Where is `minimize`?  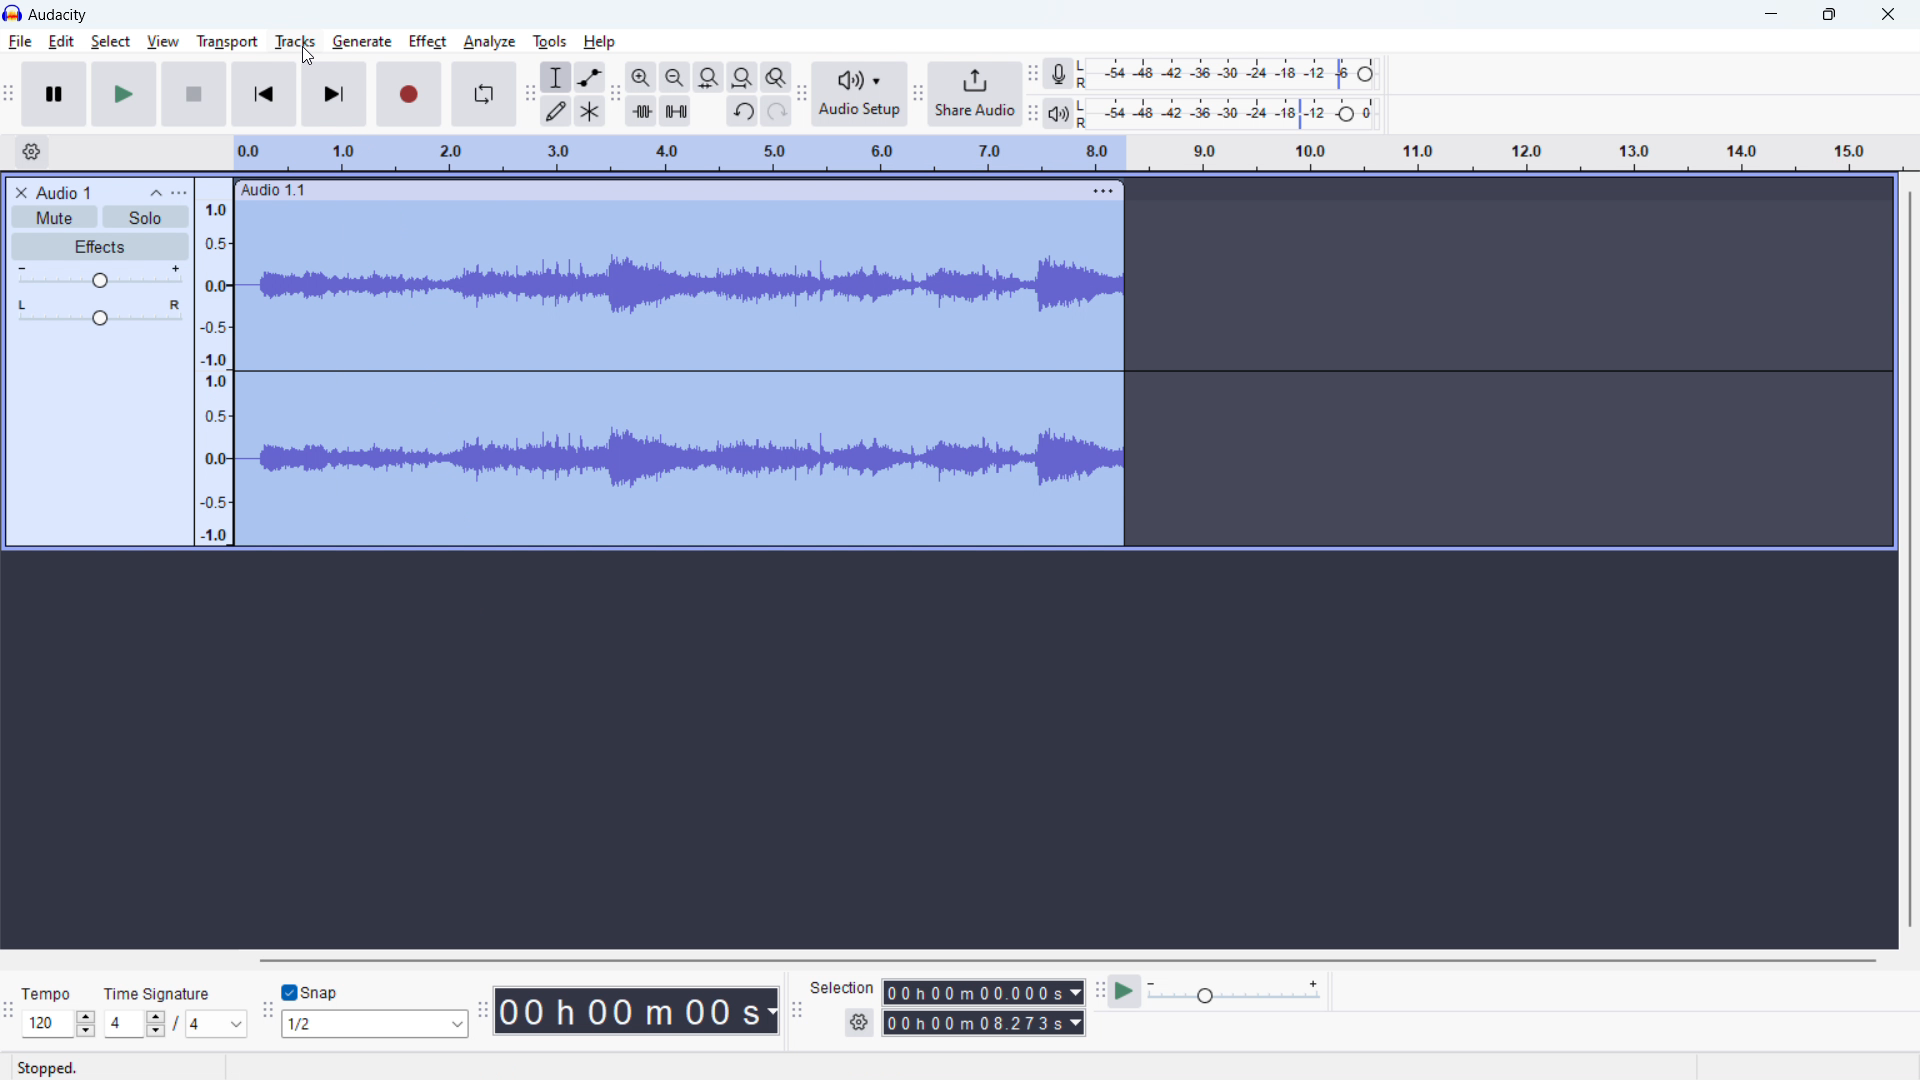 minimize is located at coordinates (1768, 14).